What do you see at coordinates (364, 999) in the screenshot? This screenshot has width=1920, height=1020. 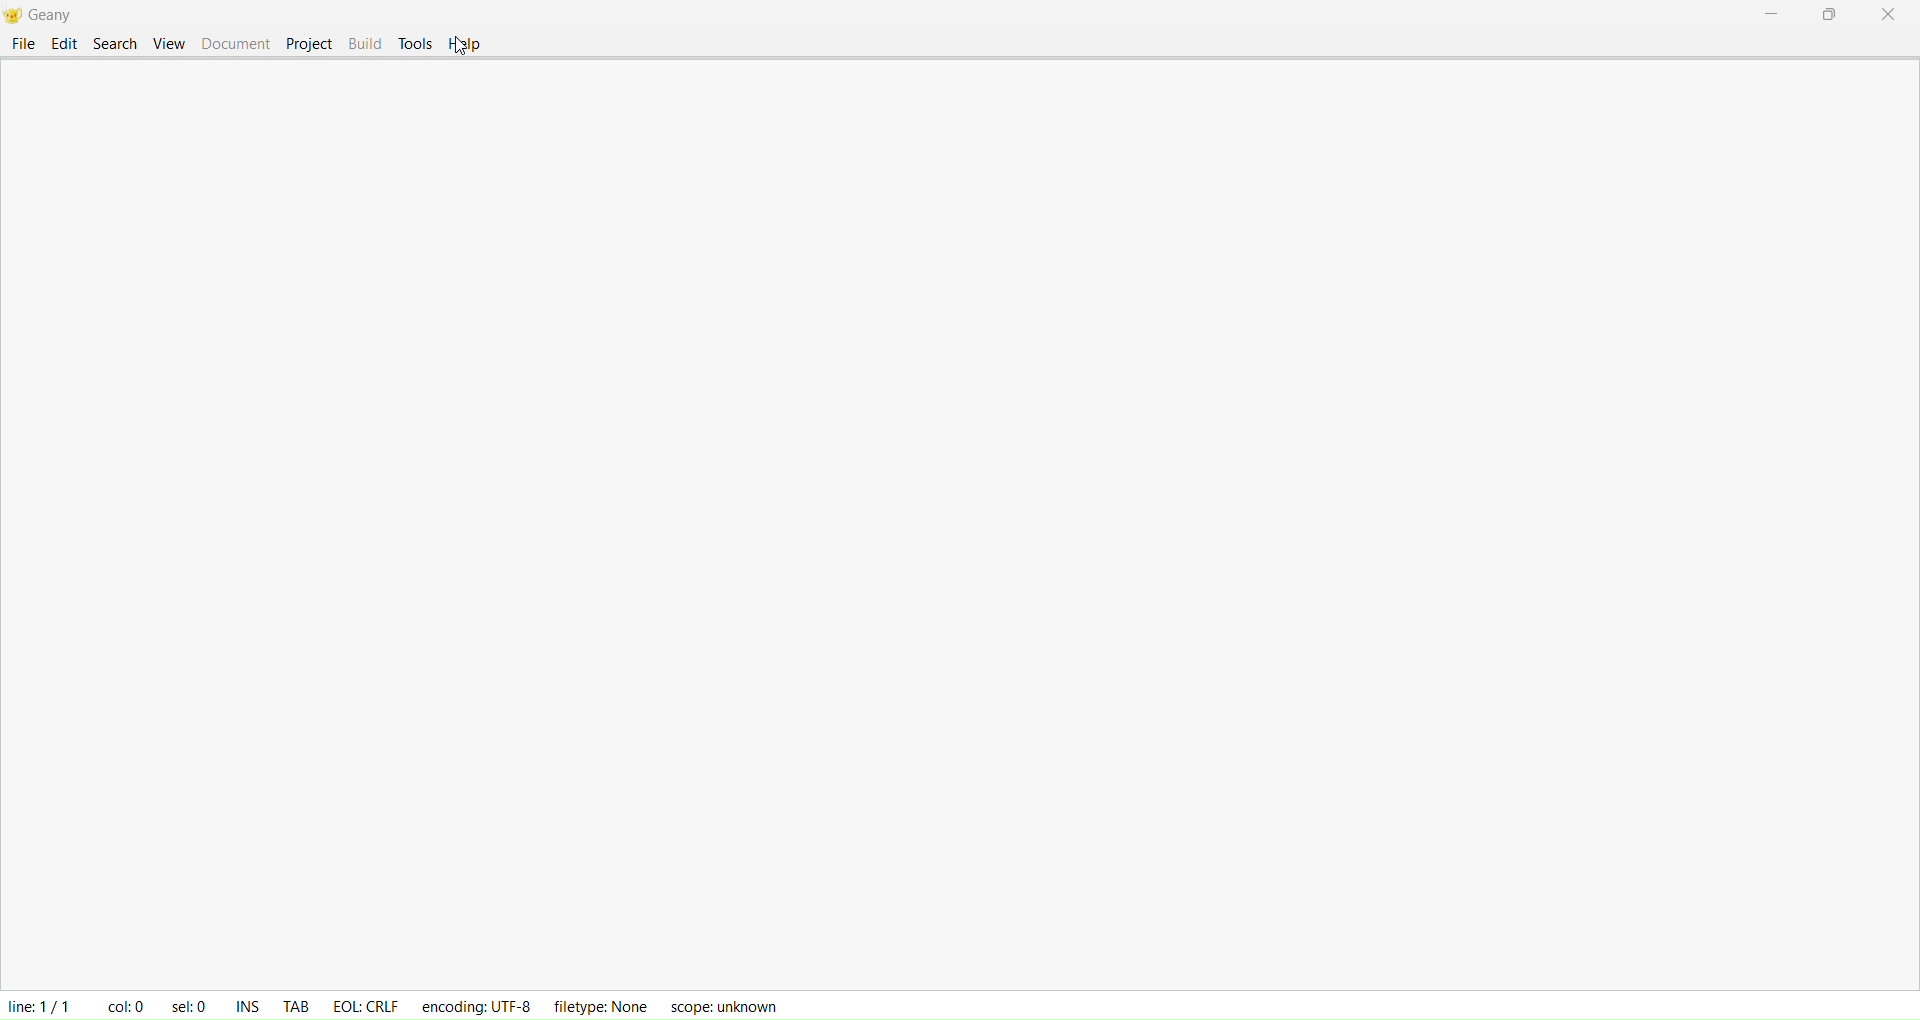 I see `Eql` at bounding box center [364, 999].